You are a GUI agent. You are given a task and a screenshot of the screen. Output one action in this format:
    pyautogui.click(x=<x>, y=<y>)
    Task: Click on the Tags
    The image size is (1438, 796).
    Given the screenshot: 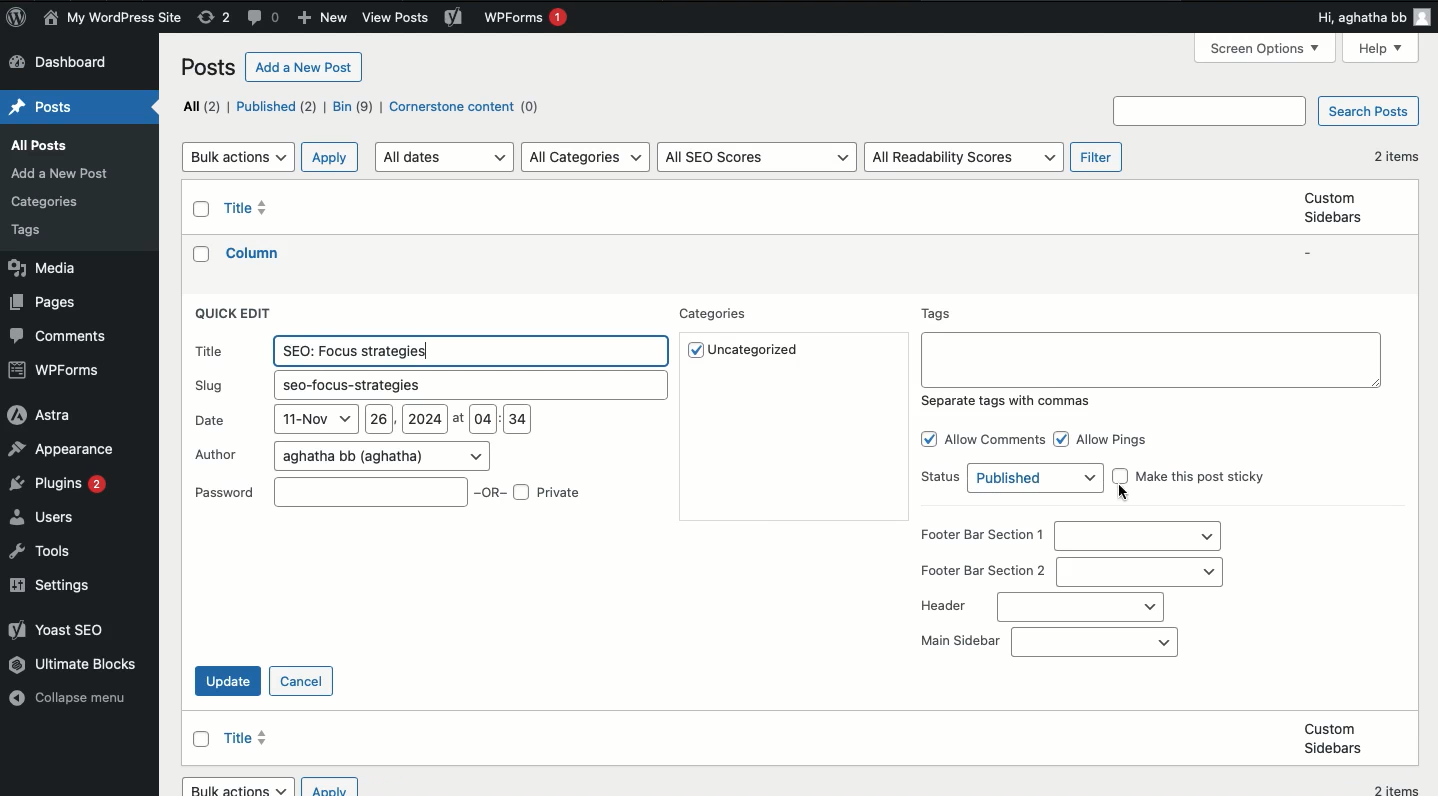 What is the action you would take?
    pyautogui.click(x=939, y=314)
    